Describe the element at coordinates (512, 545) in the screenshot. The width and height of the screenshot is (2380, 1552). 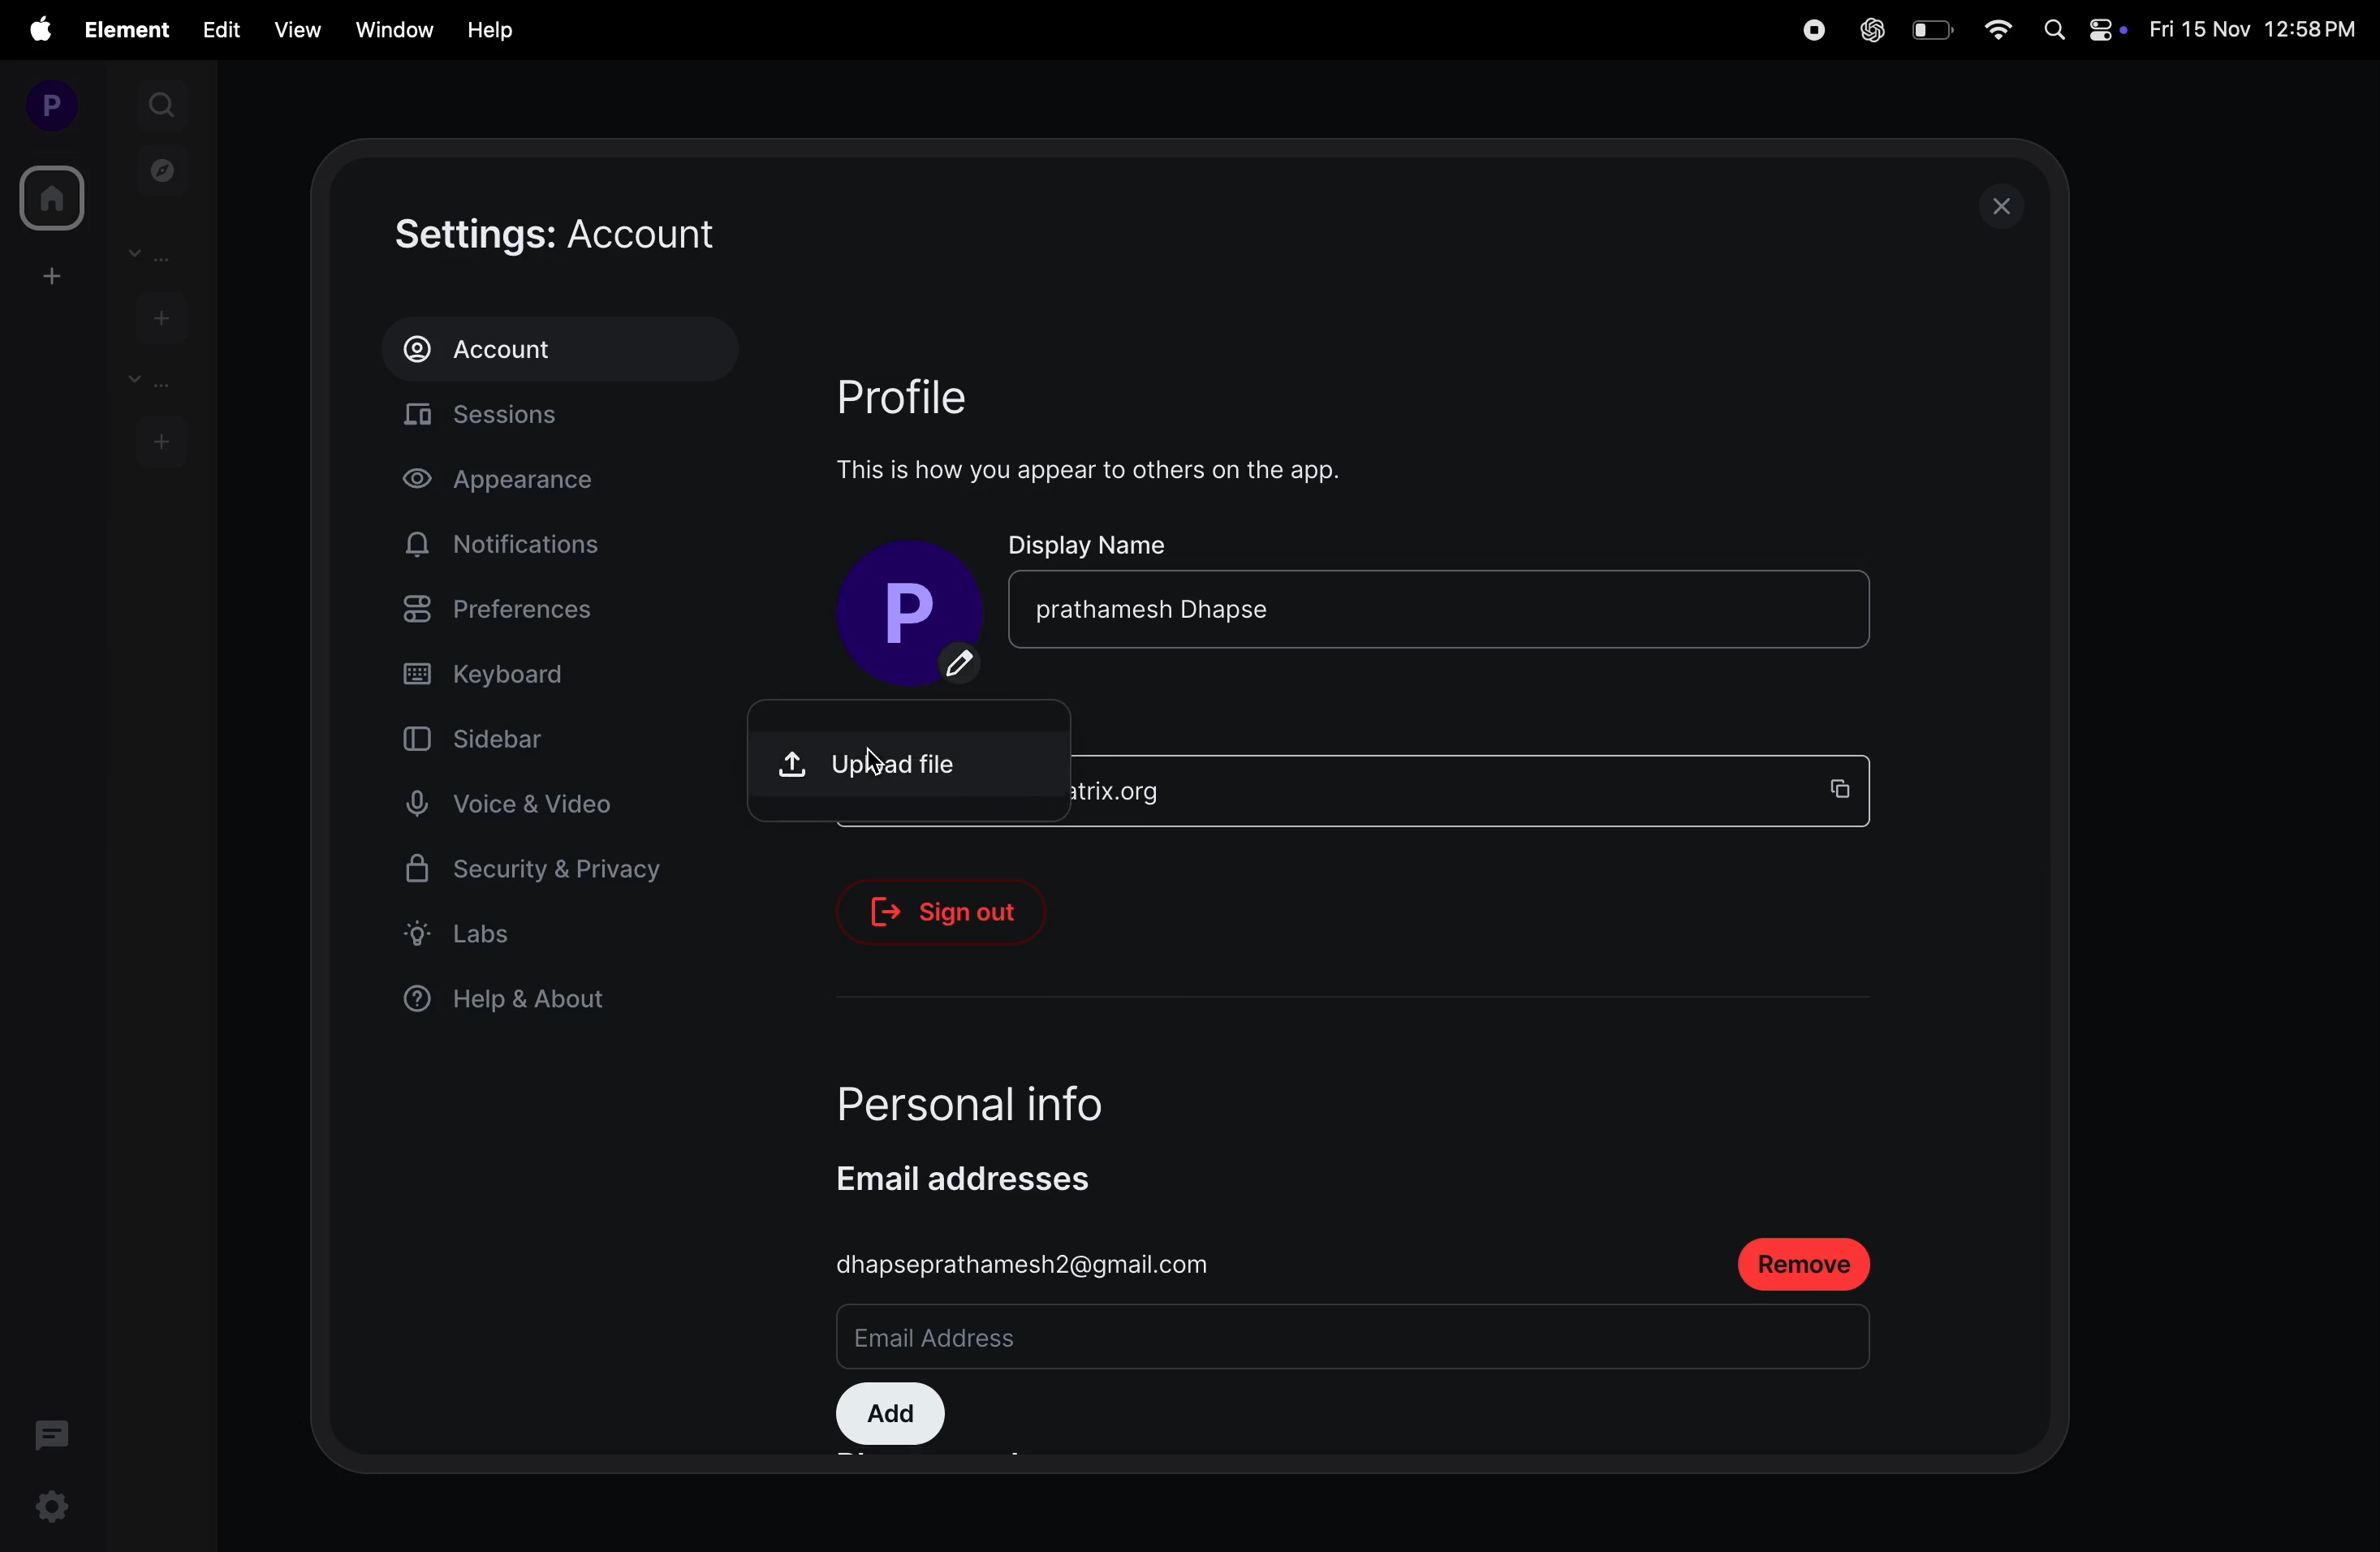
I see `notifications` at that location.